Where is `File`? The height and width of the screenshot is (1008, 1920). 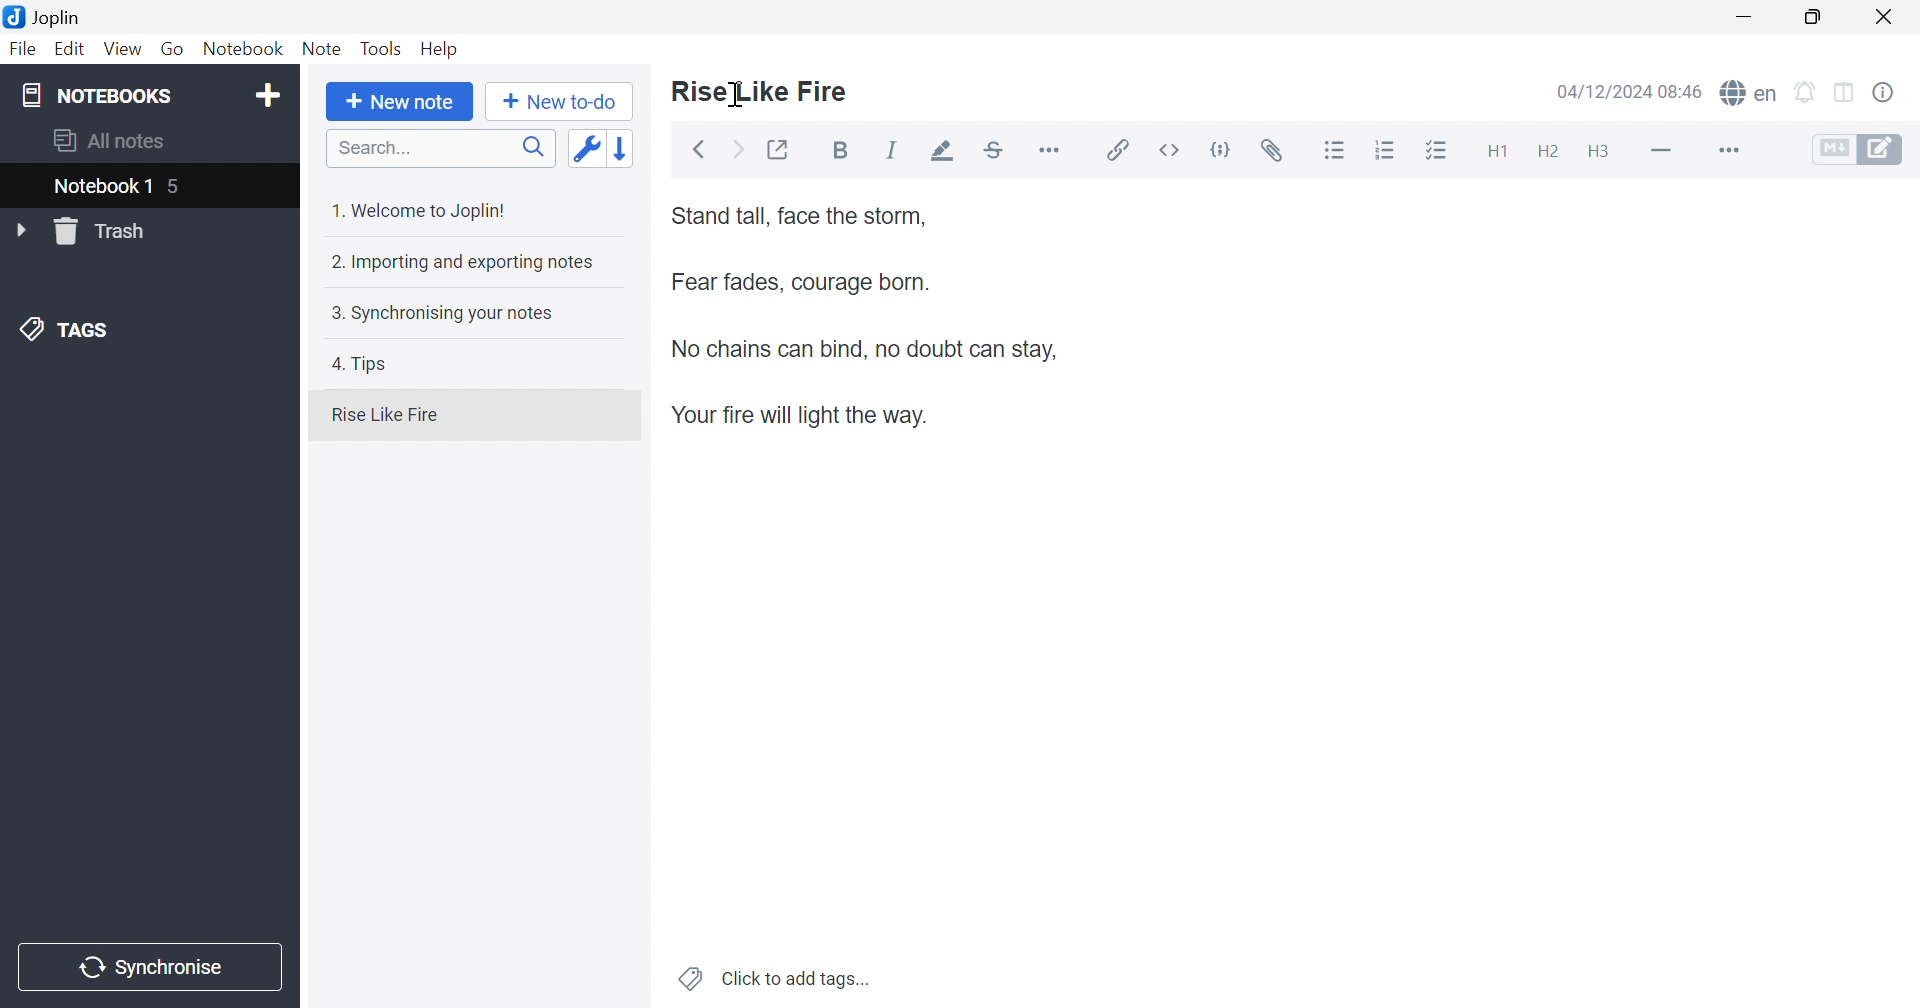 File is located at coordinates (23, 48).